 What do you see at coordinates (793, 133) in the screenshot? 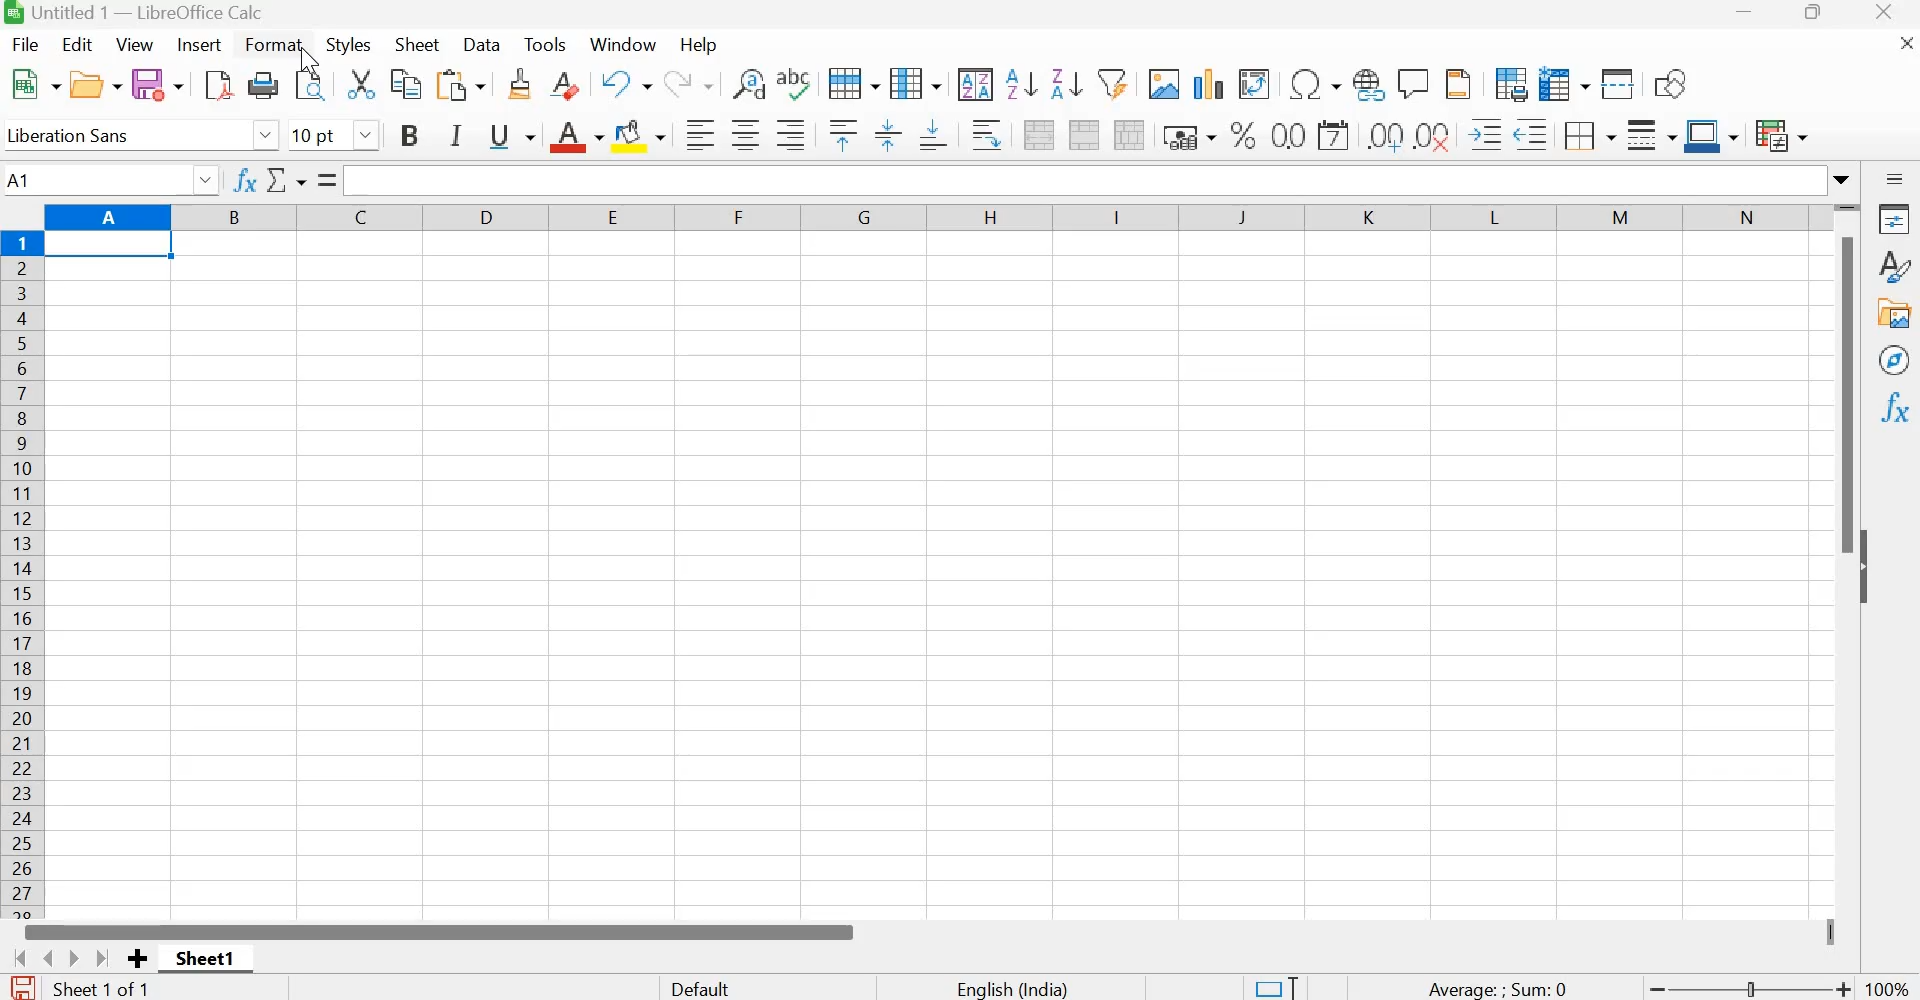
I see `Align right` at bounding box center [793, 133].